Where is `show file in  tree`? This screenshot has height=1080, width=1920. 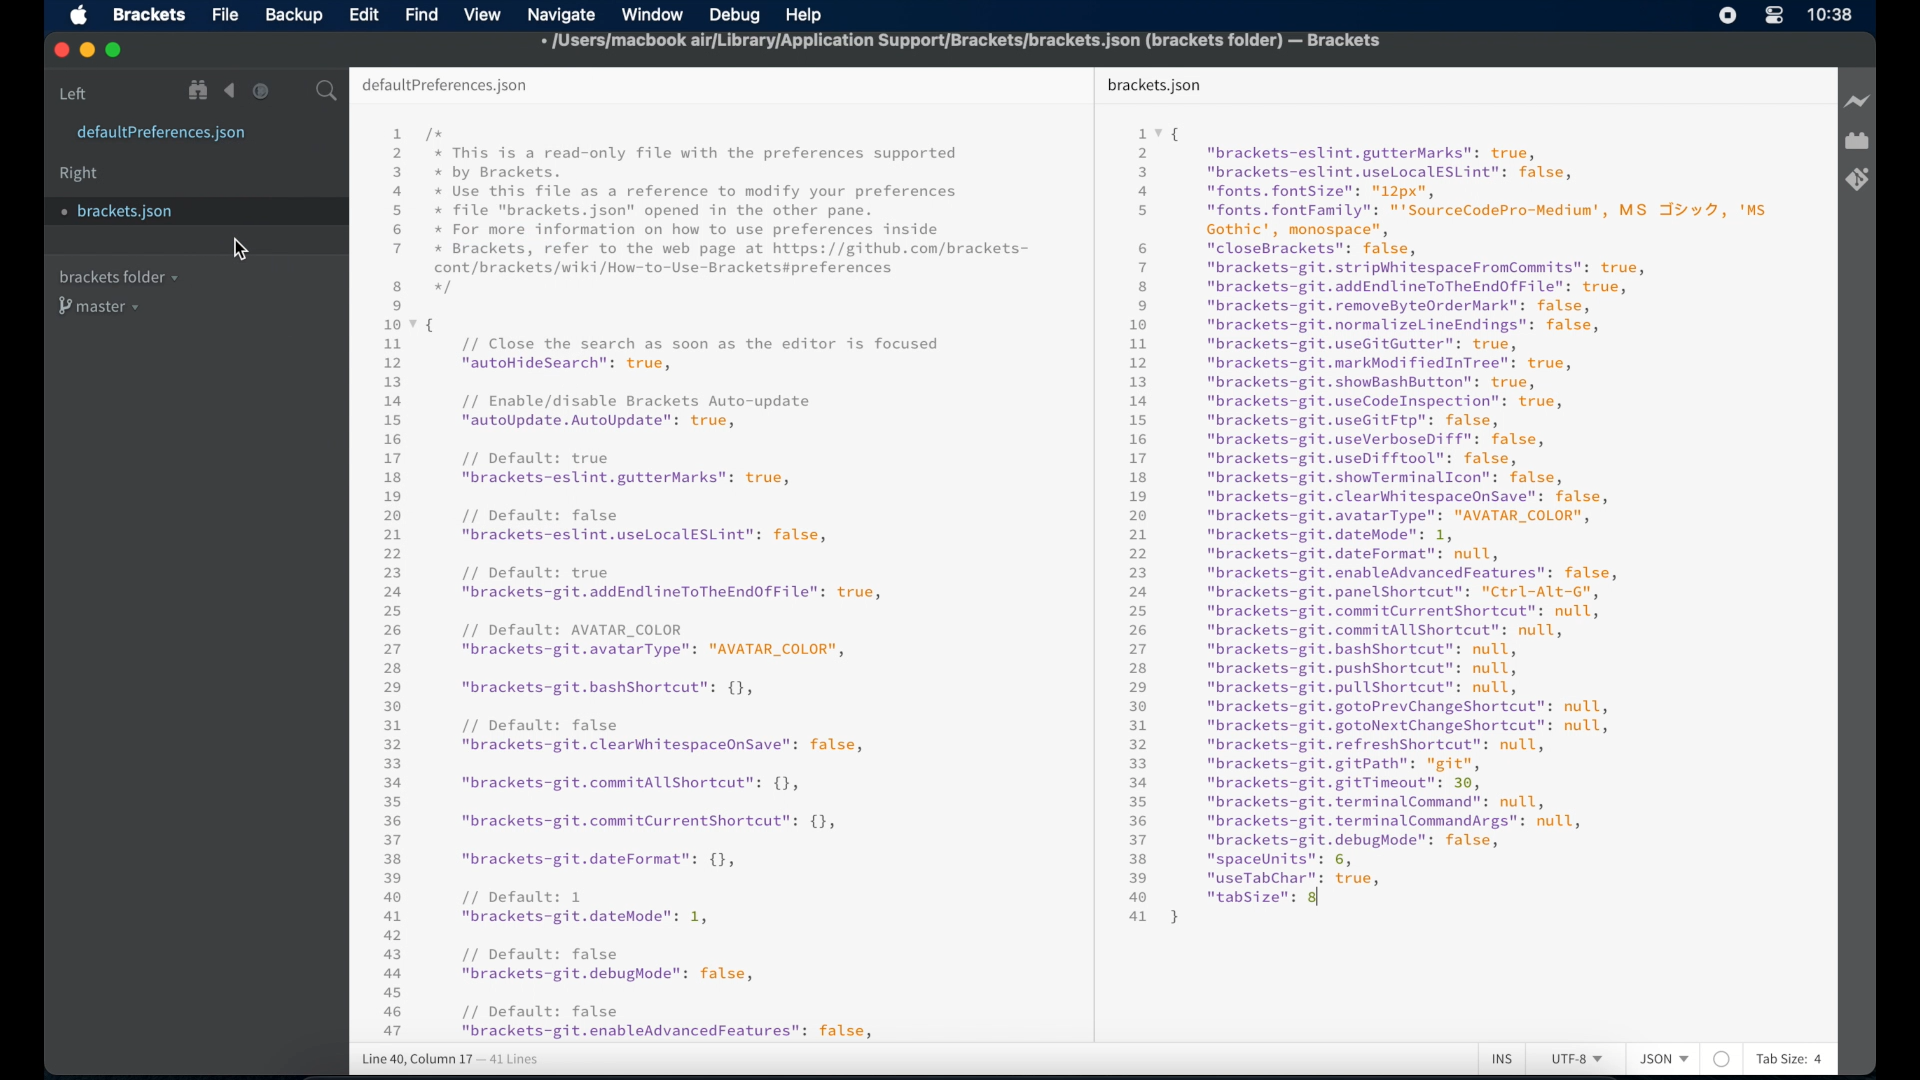 show file in  tree is located at coordinates (199, 90).